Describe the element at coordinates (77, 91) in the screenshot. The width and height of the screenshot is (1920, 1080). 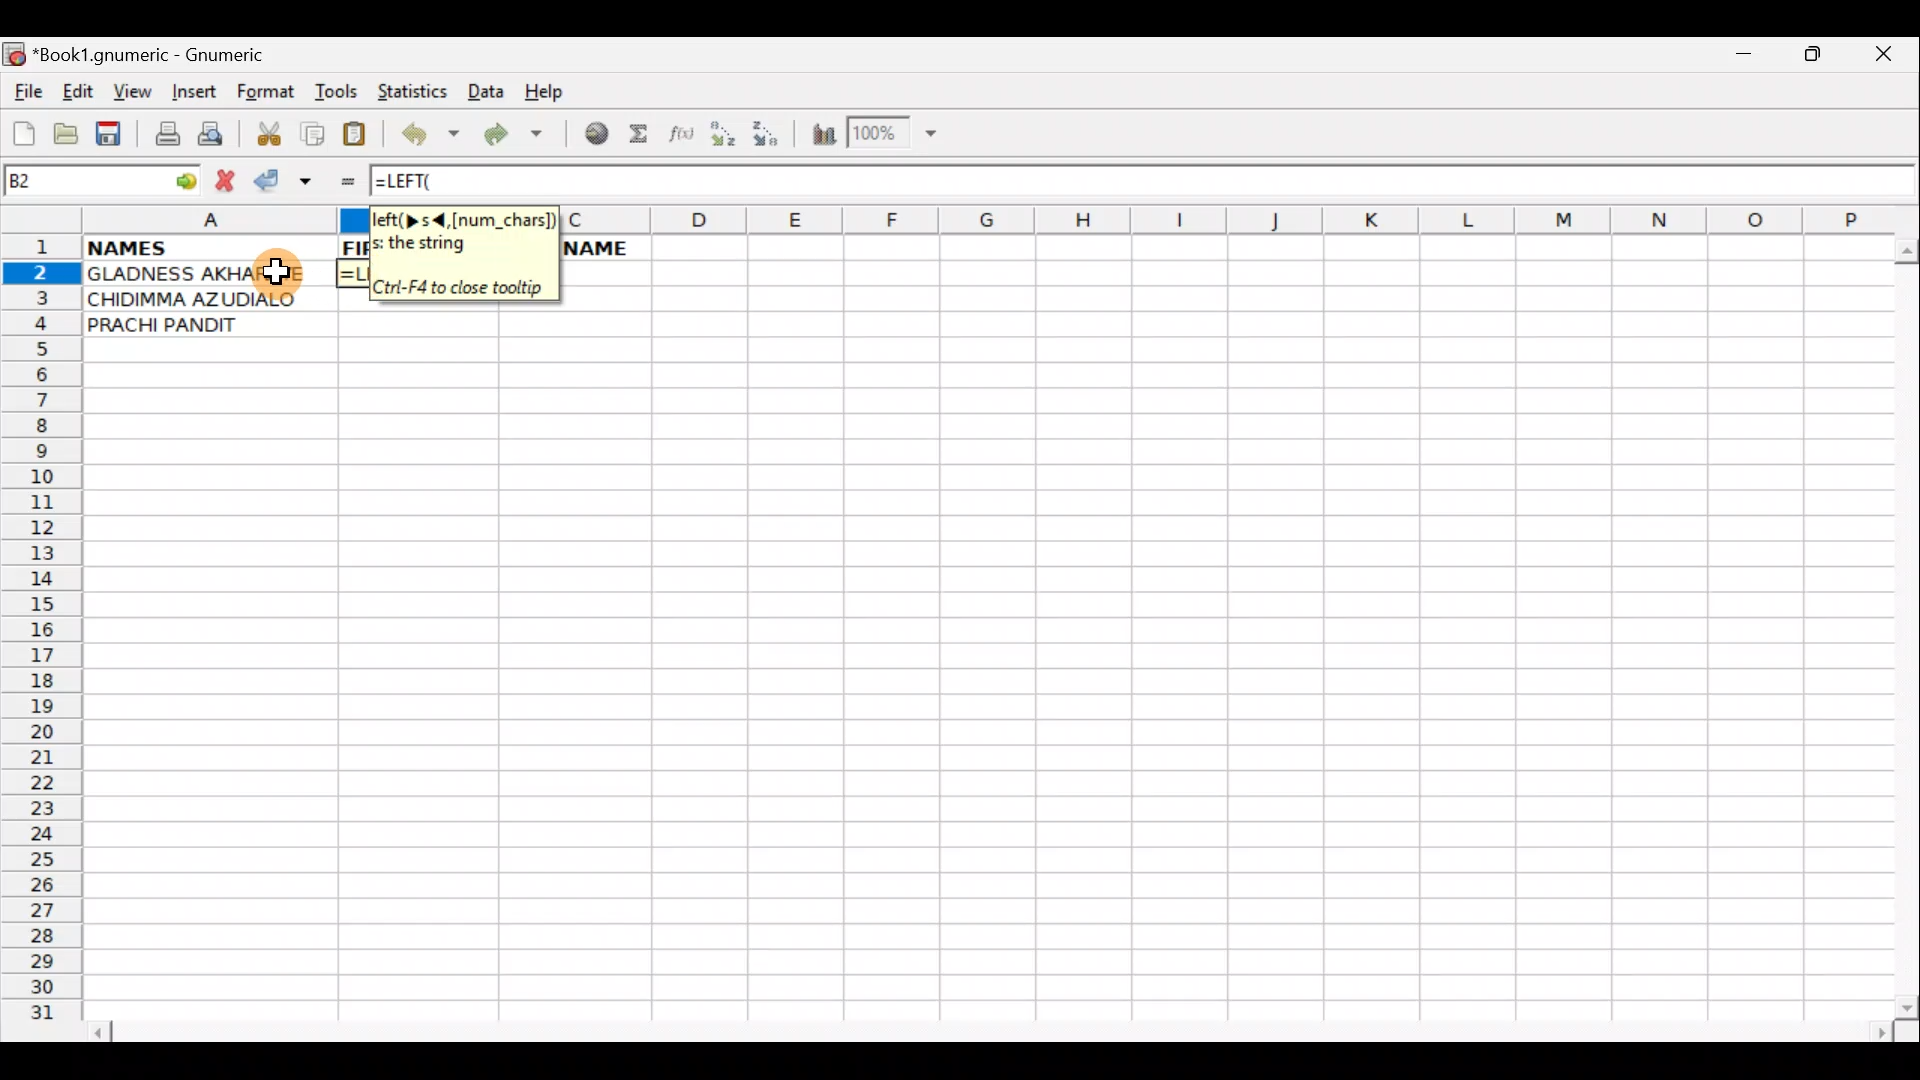
I see `Edit` at that location.